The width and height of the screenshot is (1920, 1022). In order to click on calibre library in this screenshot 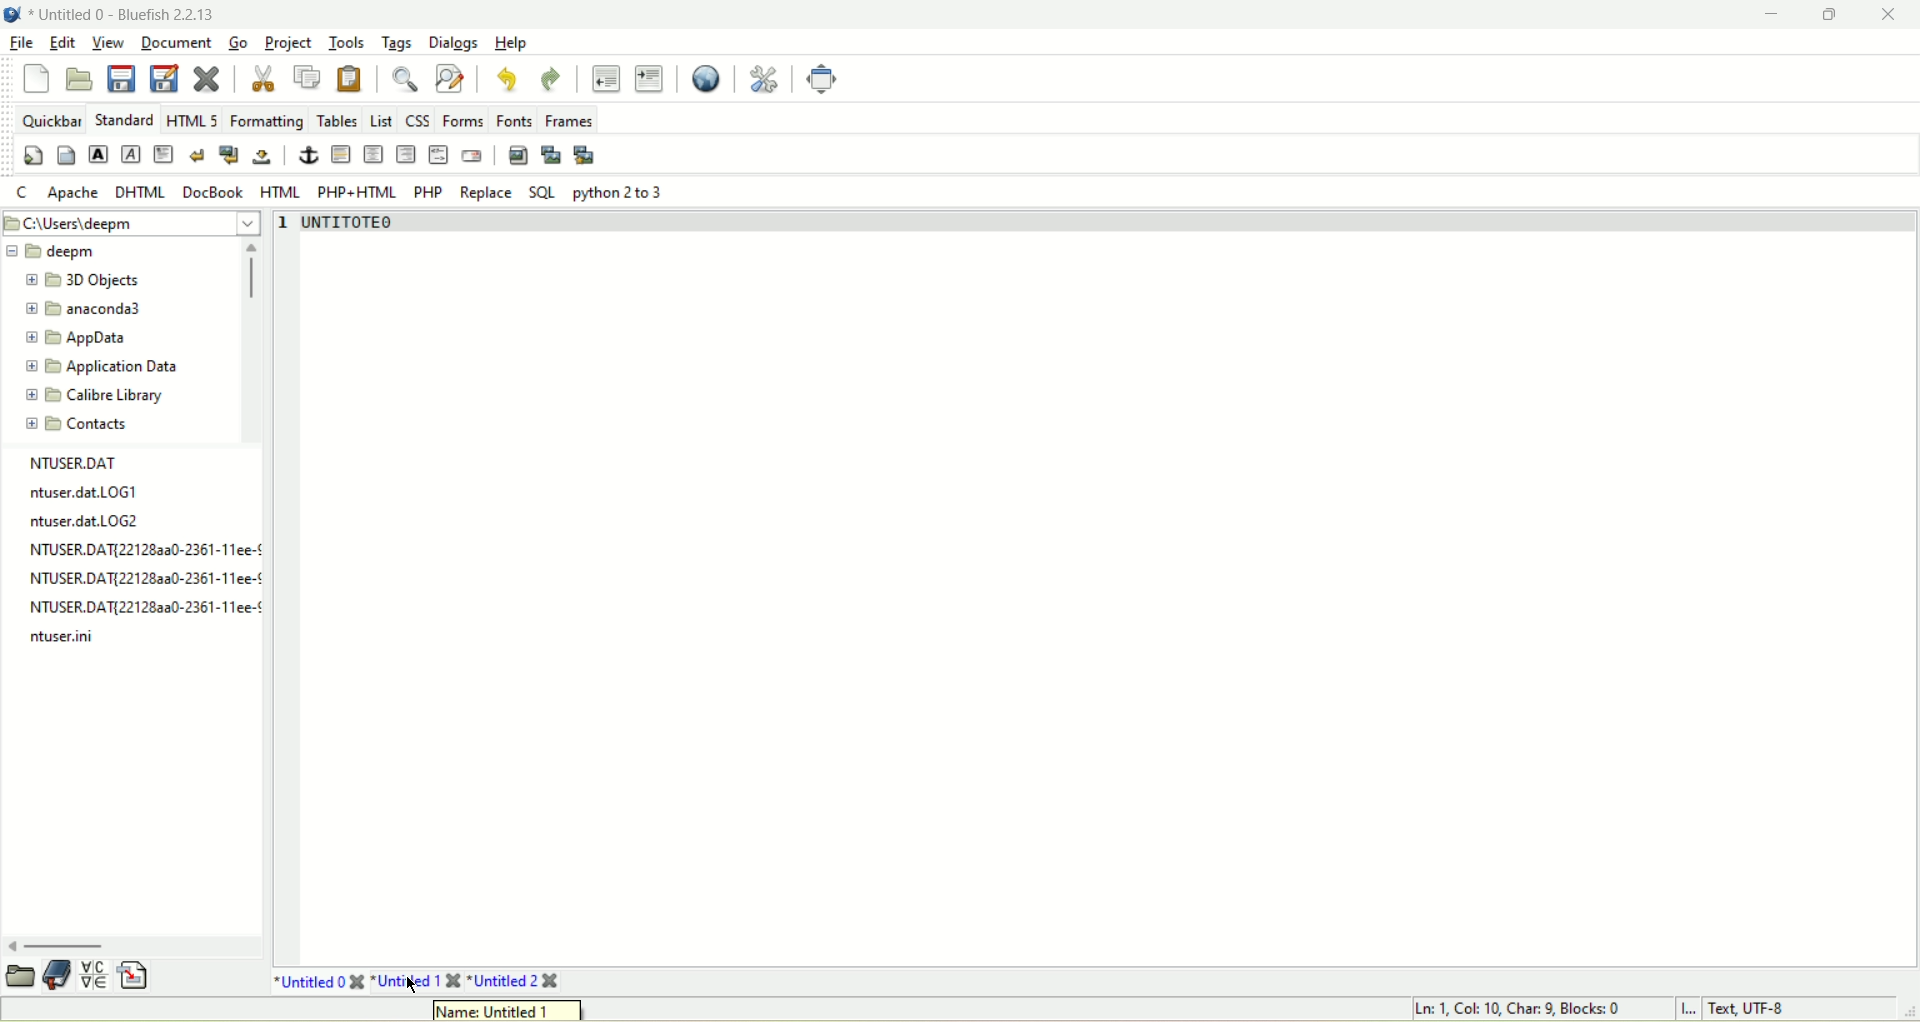, I will do `click(97, 393)`.